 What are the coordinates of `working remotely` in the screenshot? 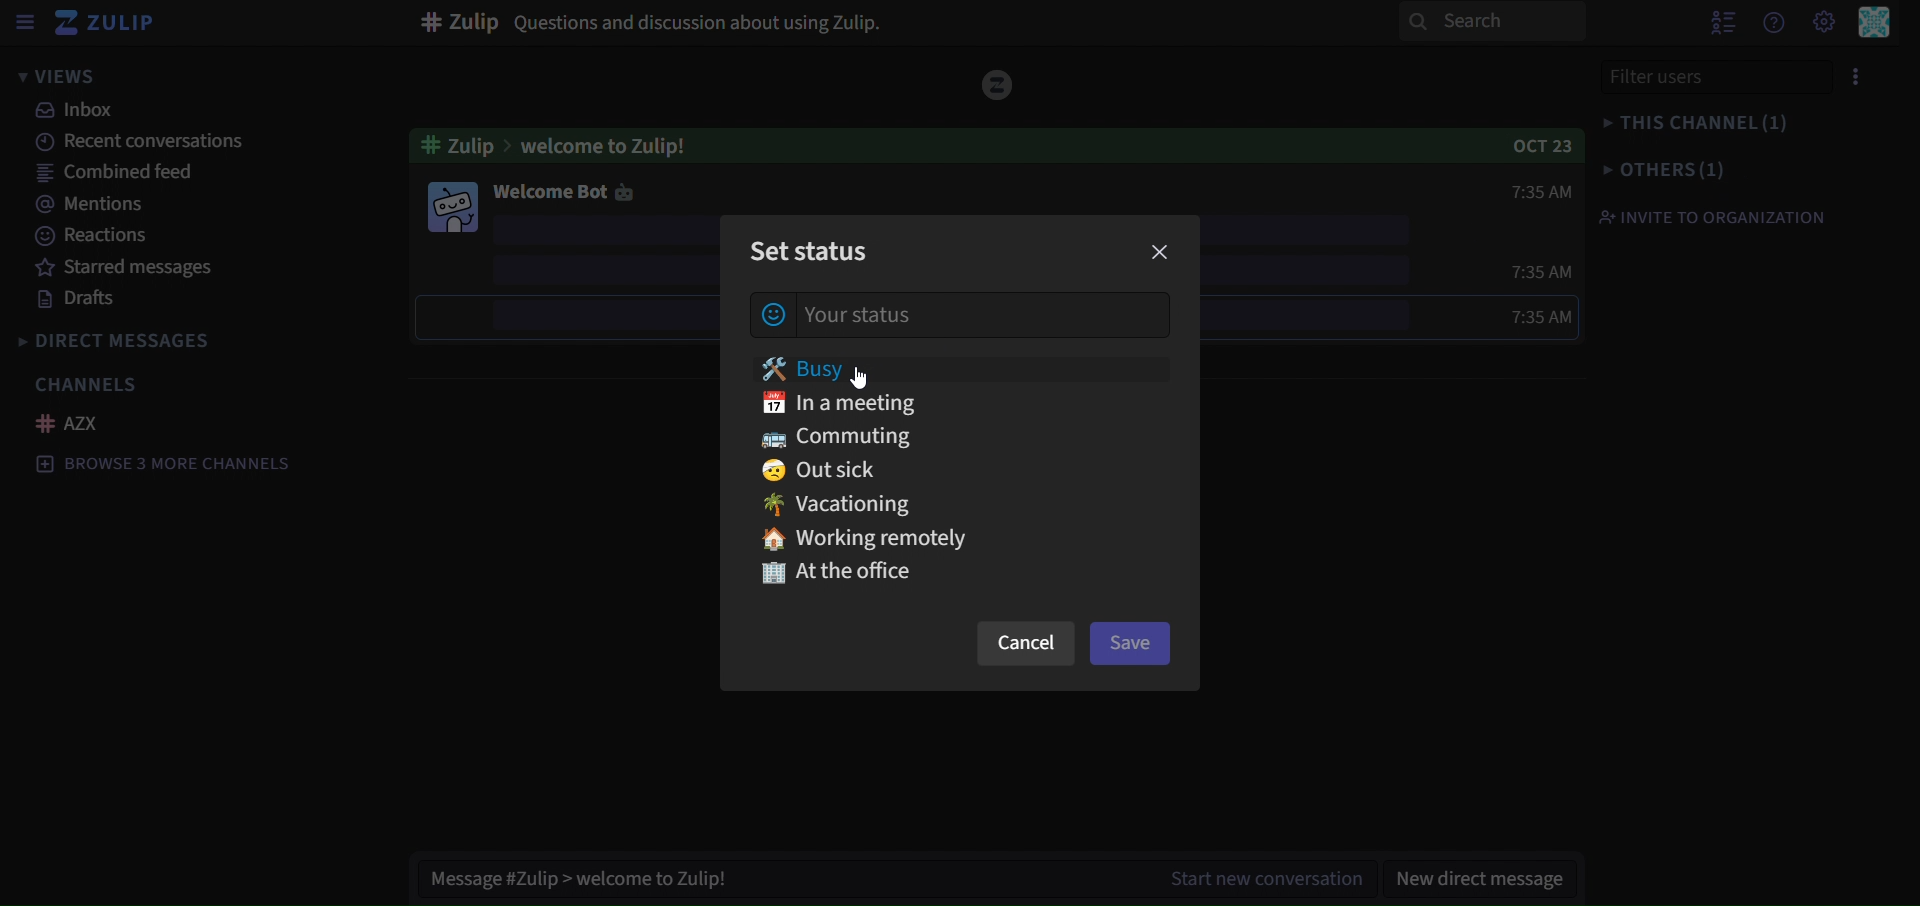 It's located at (890, 538).